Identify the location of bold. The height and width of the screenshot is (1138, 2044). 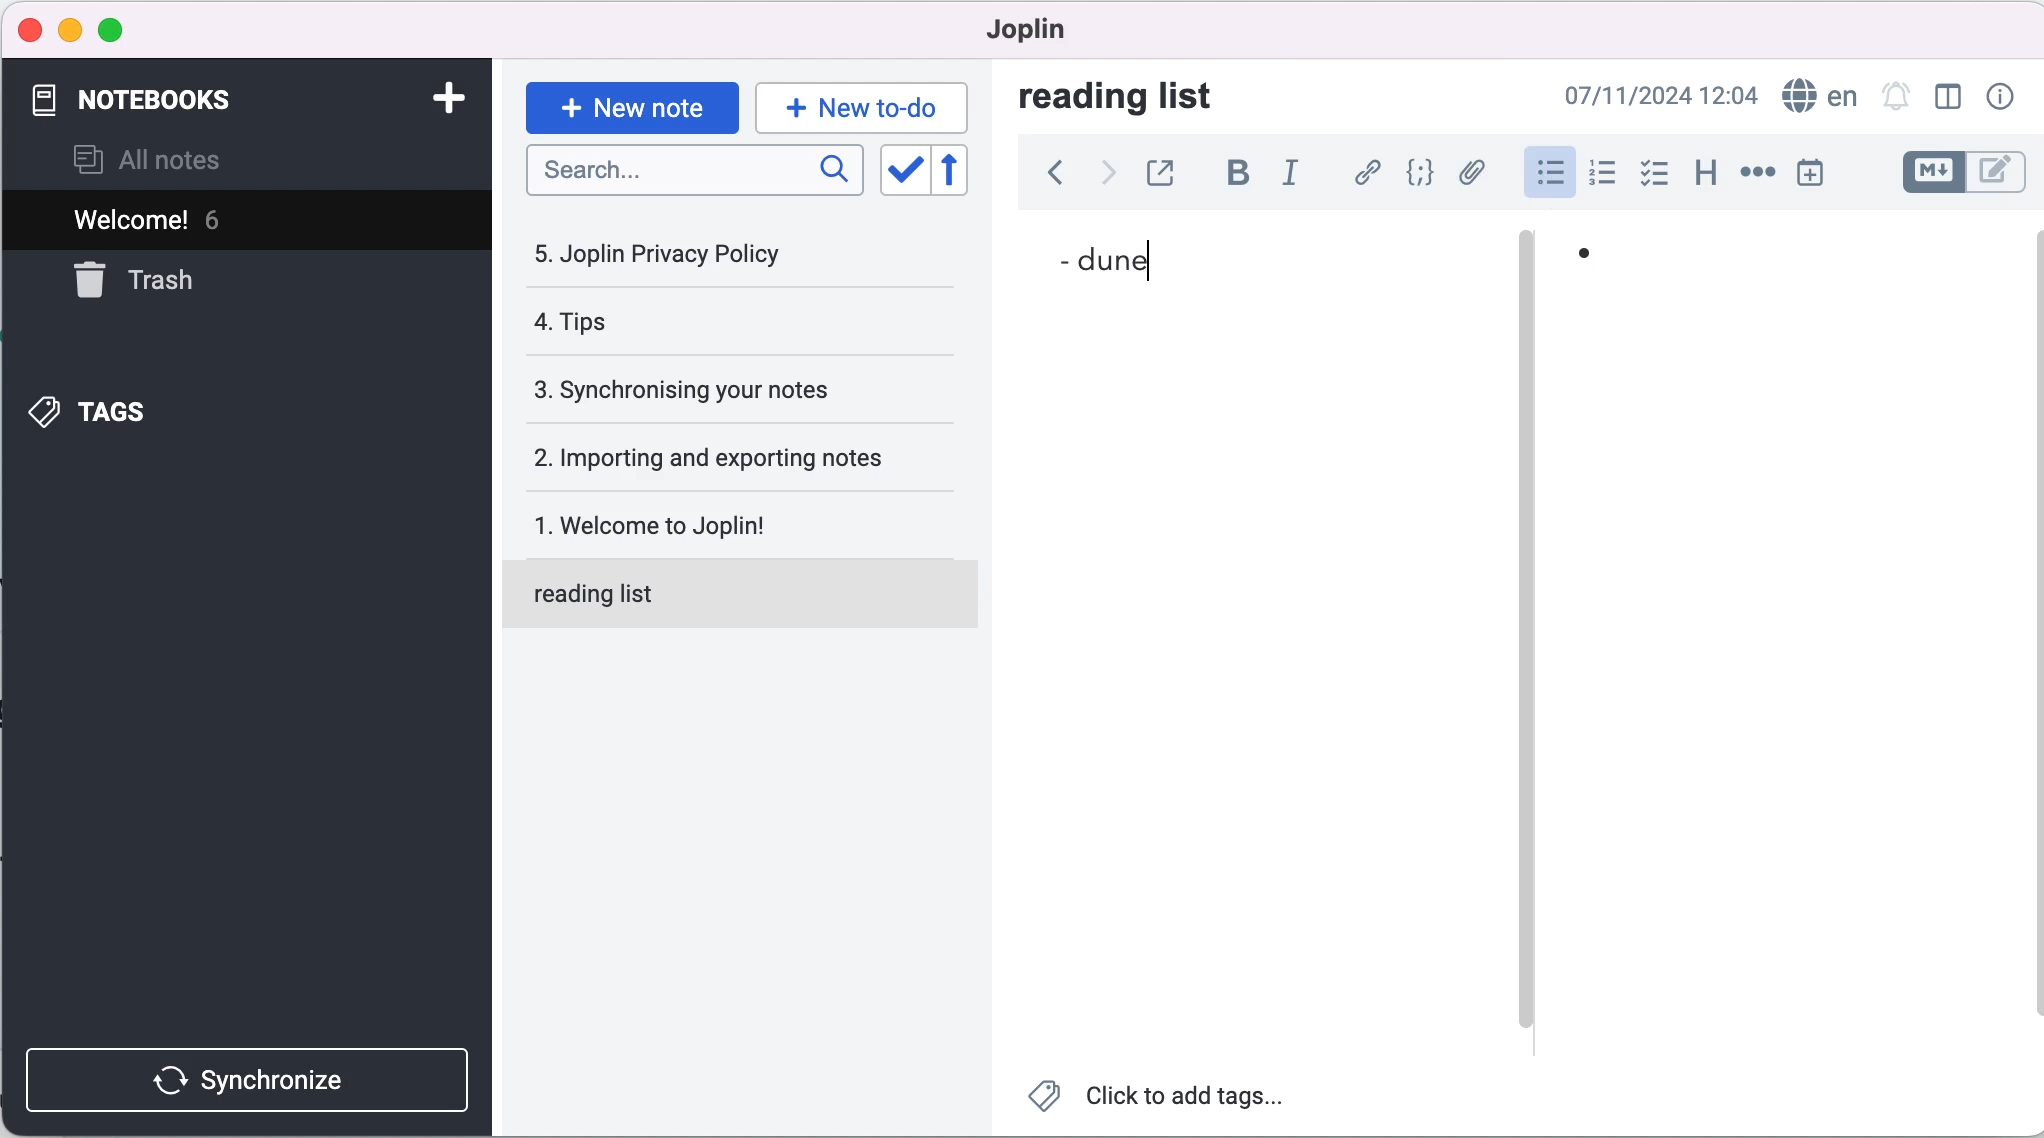
(1238, 172).